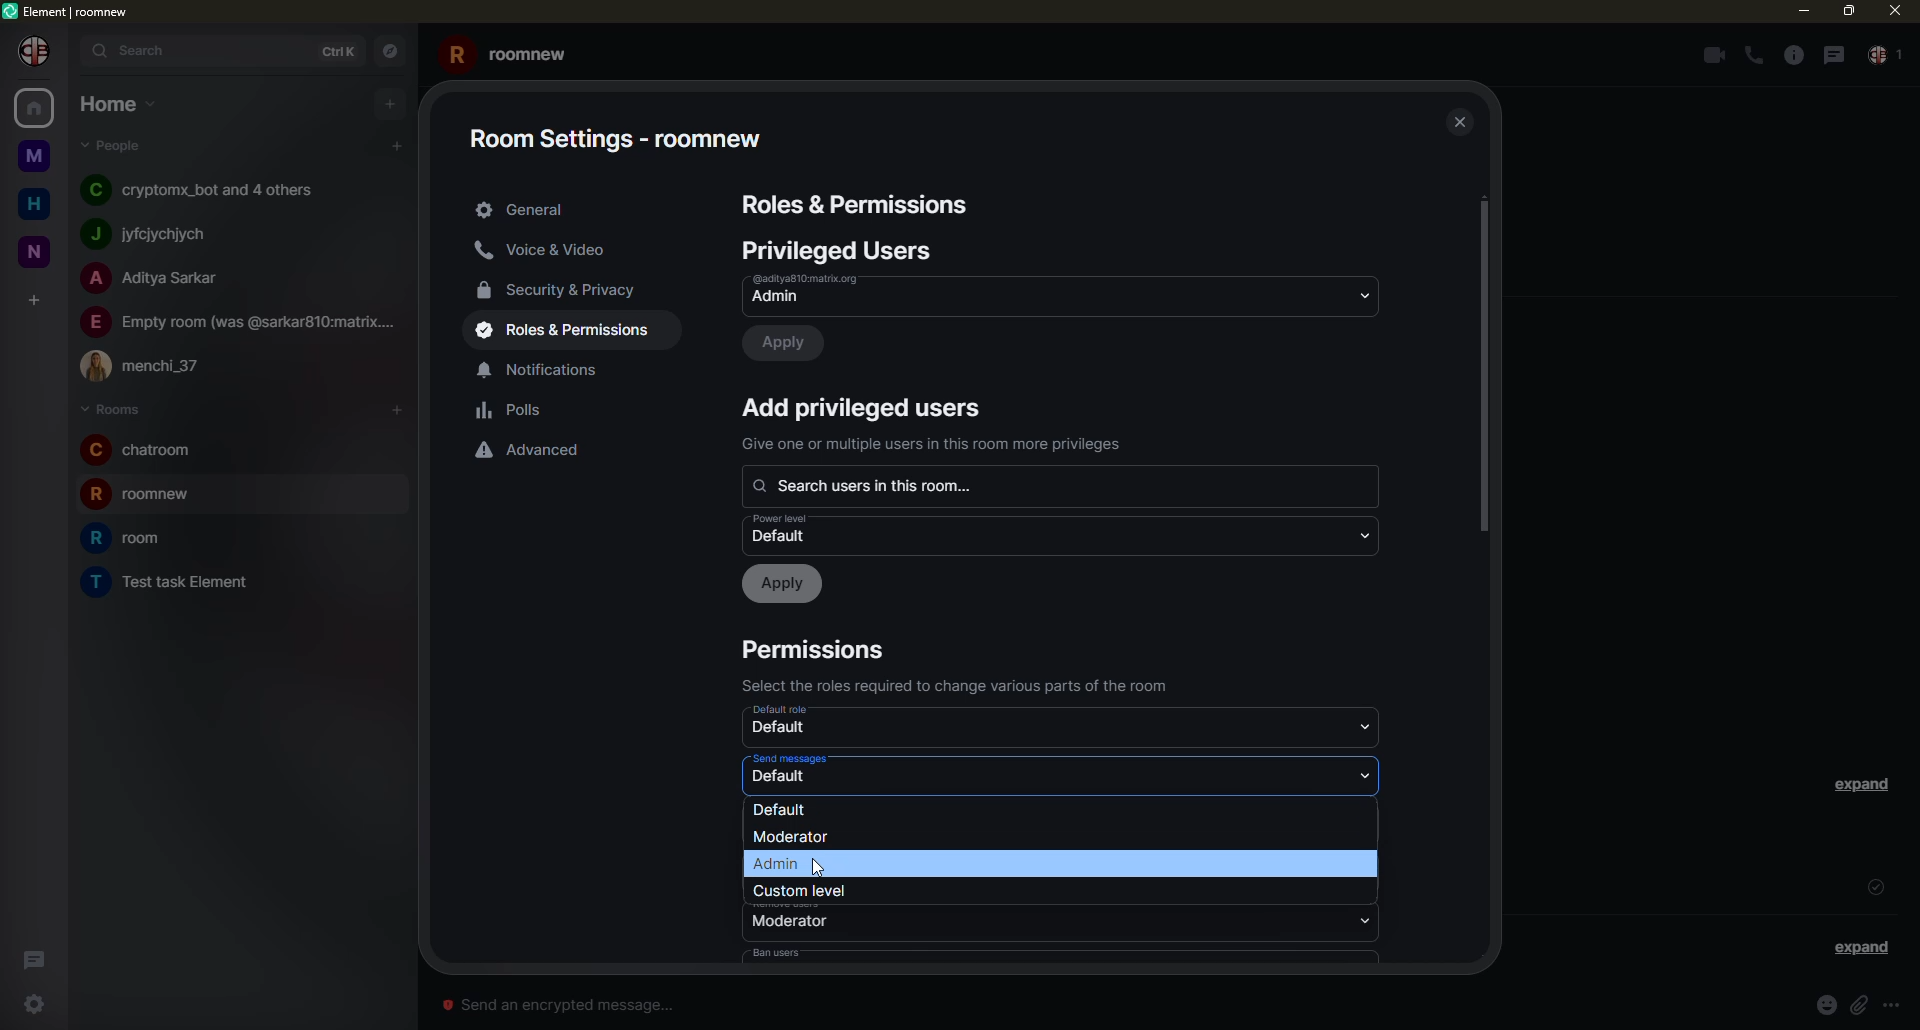  I want to click on search, so click(138, 52).